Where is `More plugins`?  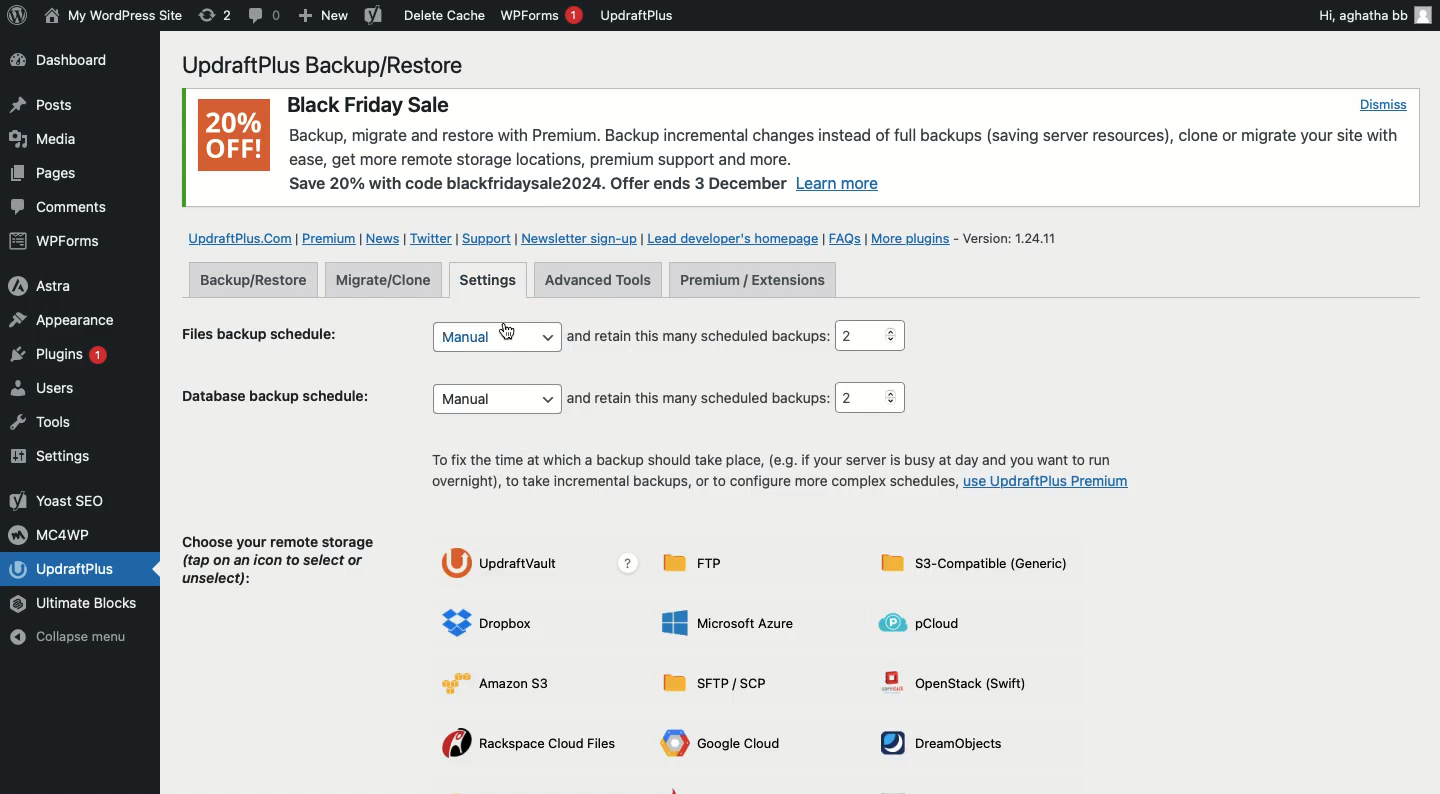
More plugins is located at coordinates (915, 239).